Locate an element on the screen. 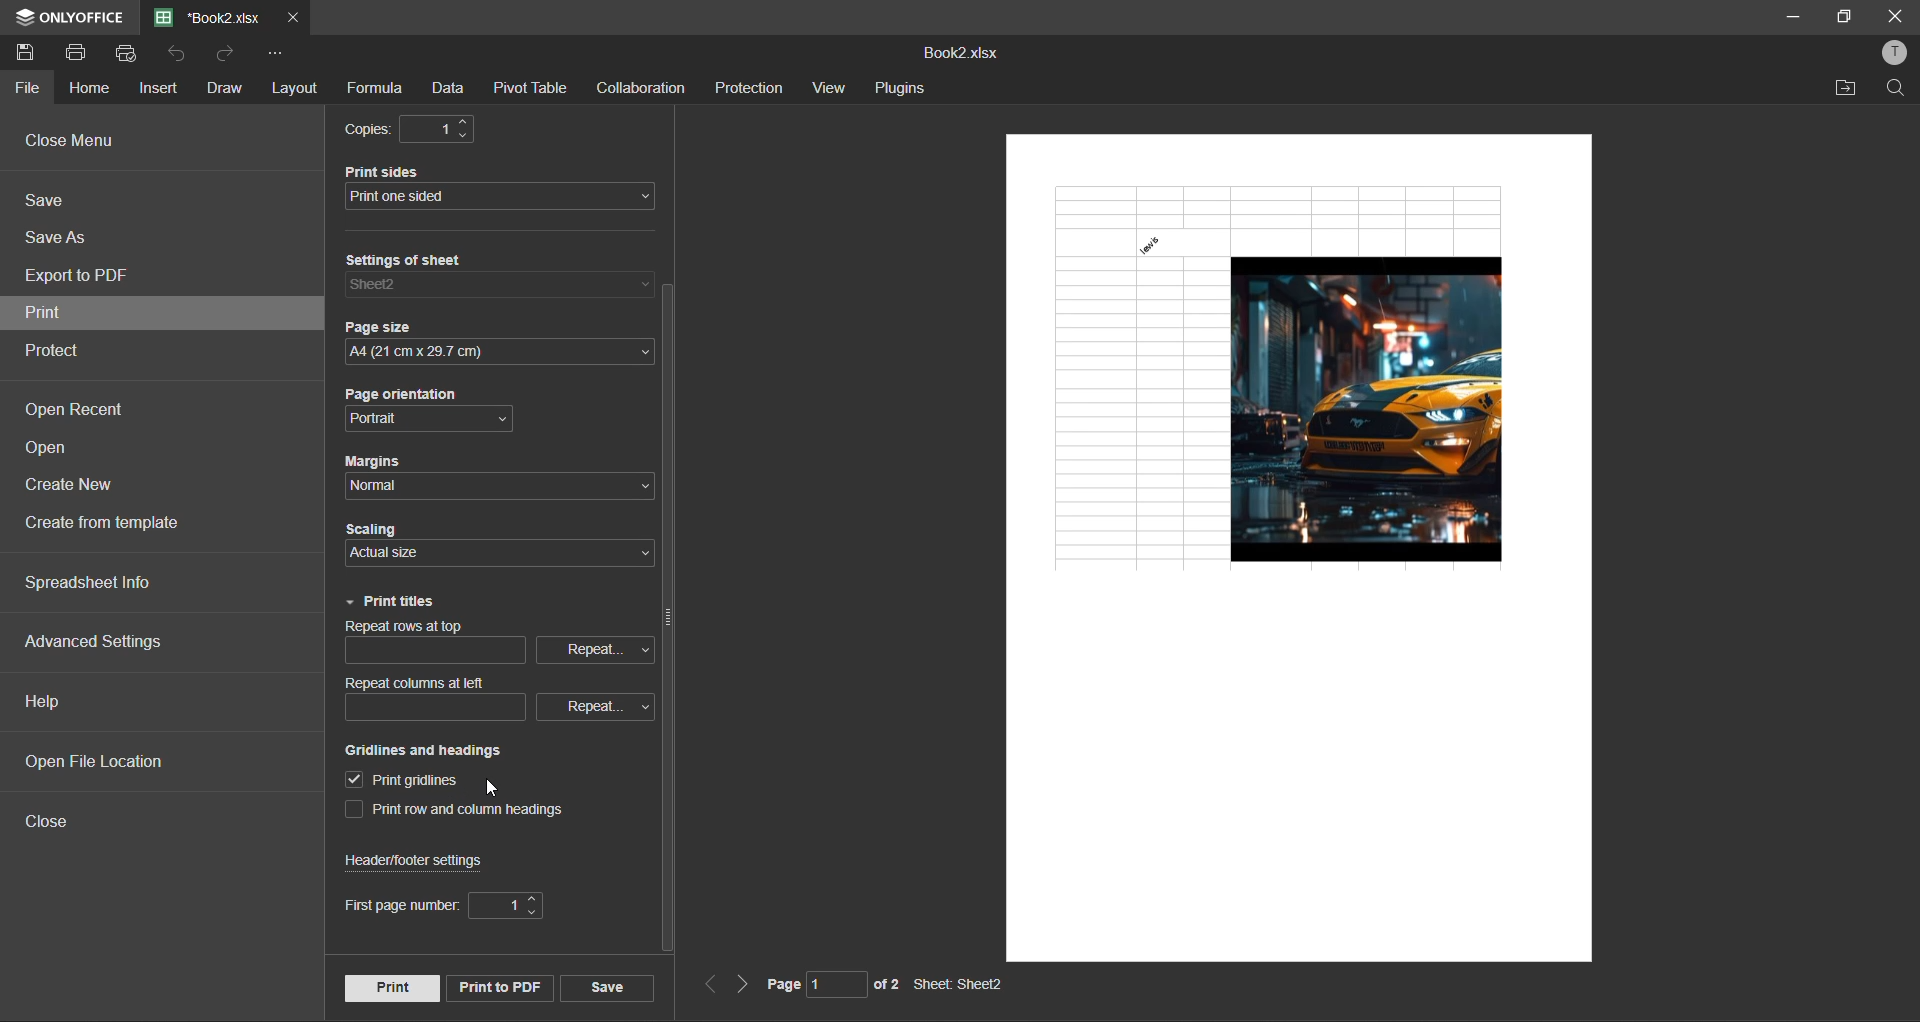 This screenshot has height=1022, width=1920. print gridlines enabled is located at coordinates (352, 780).